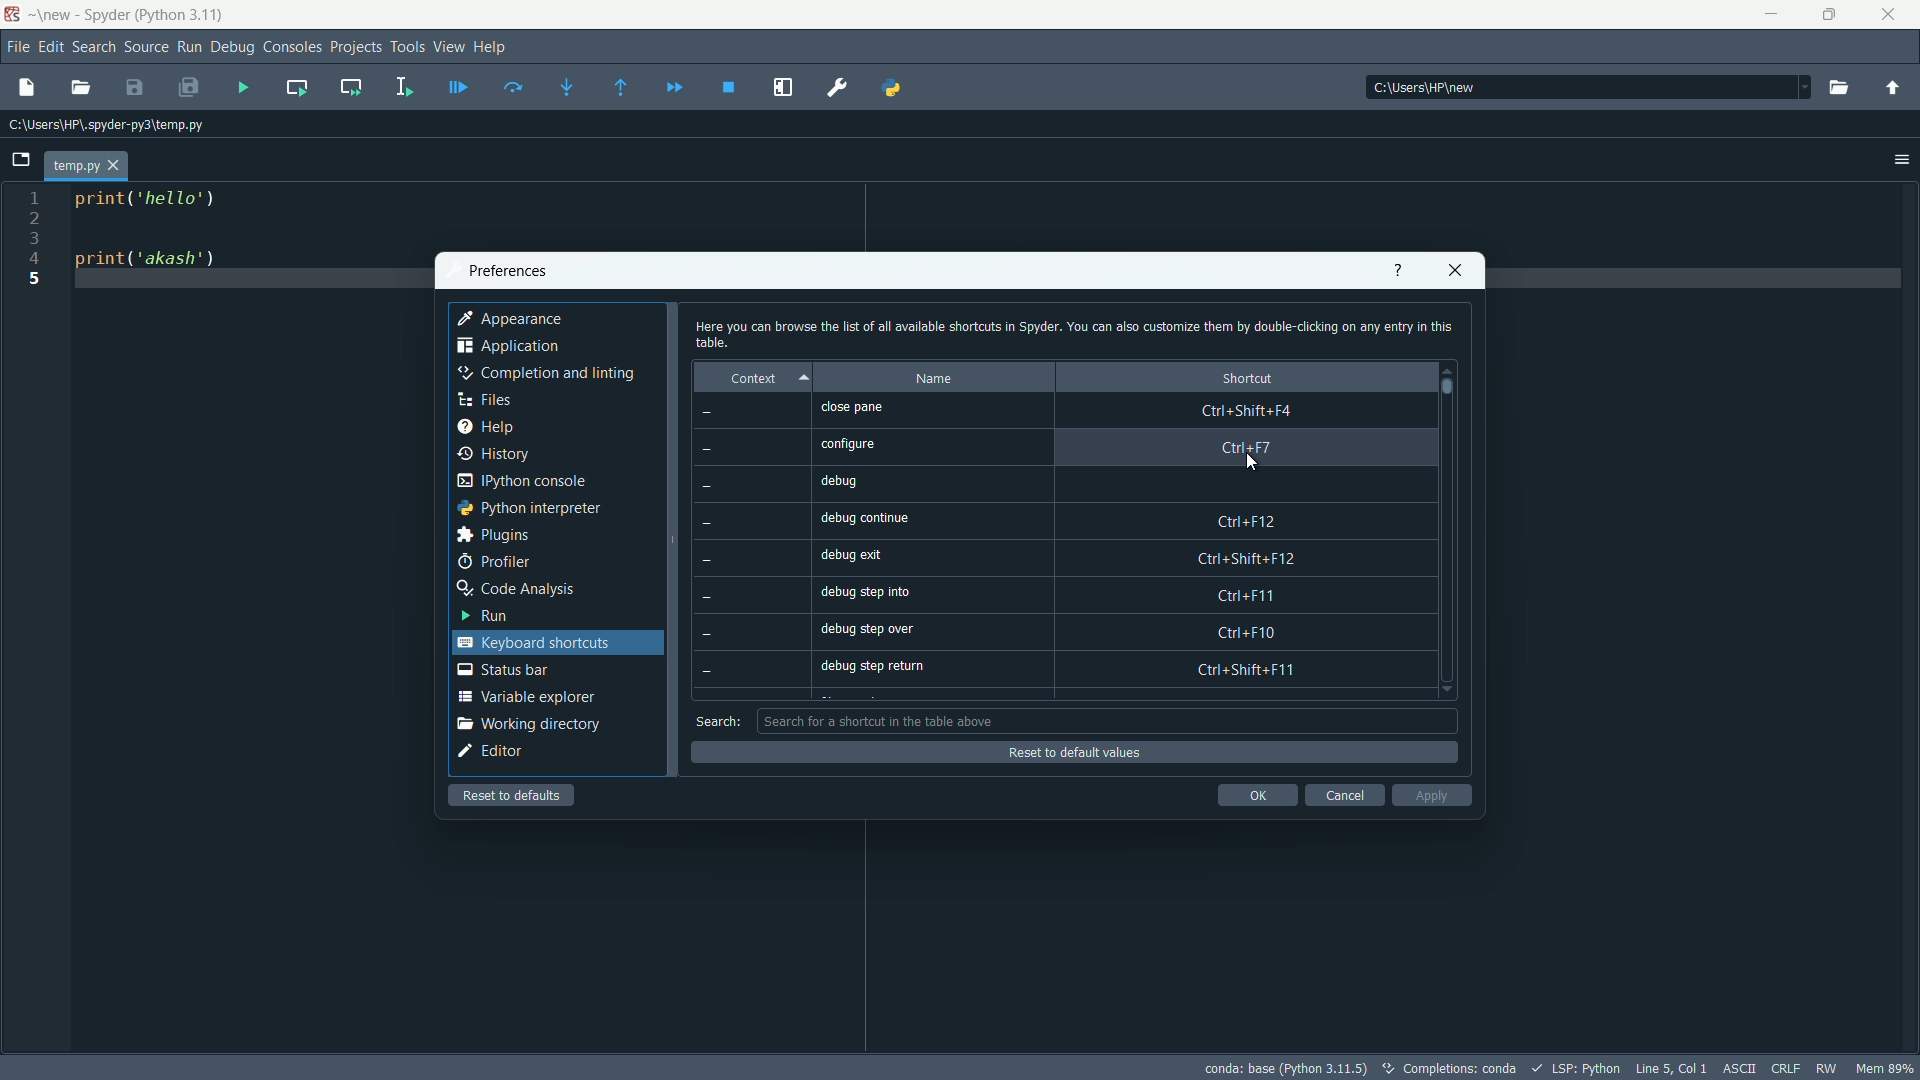 The height and width of the screenshot is (1080, 1920). What do you see at coordinates (401, 89) in the screenshot?
I see `run selection` at bounding box center [401, 89].